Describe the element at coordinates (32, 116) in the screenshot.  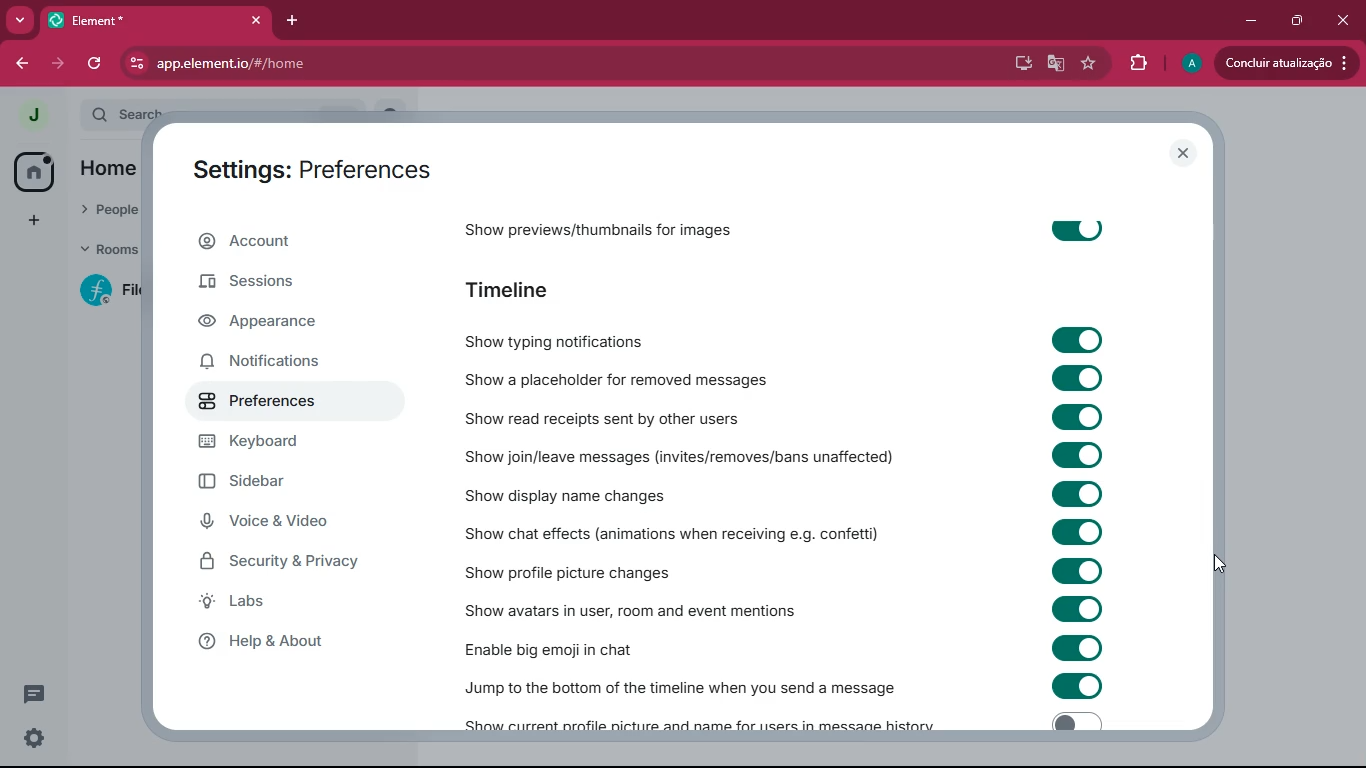
I see `j` at that location.